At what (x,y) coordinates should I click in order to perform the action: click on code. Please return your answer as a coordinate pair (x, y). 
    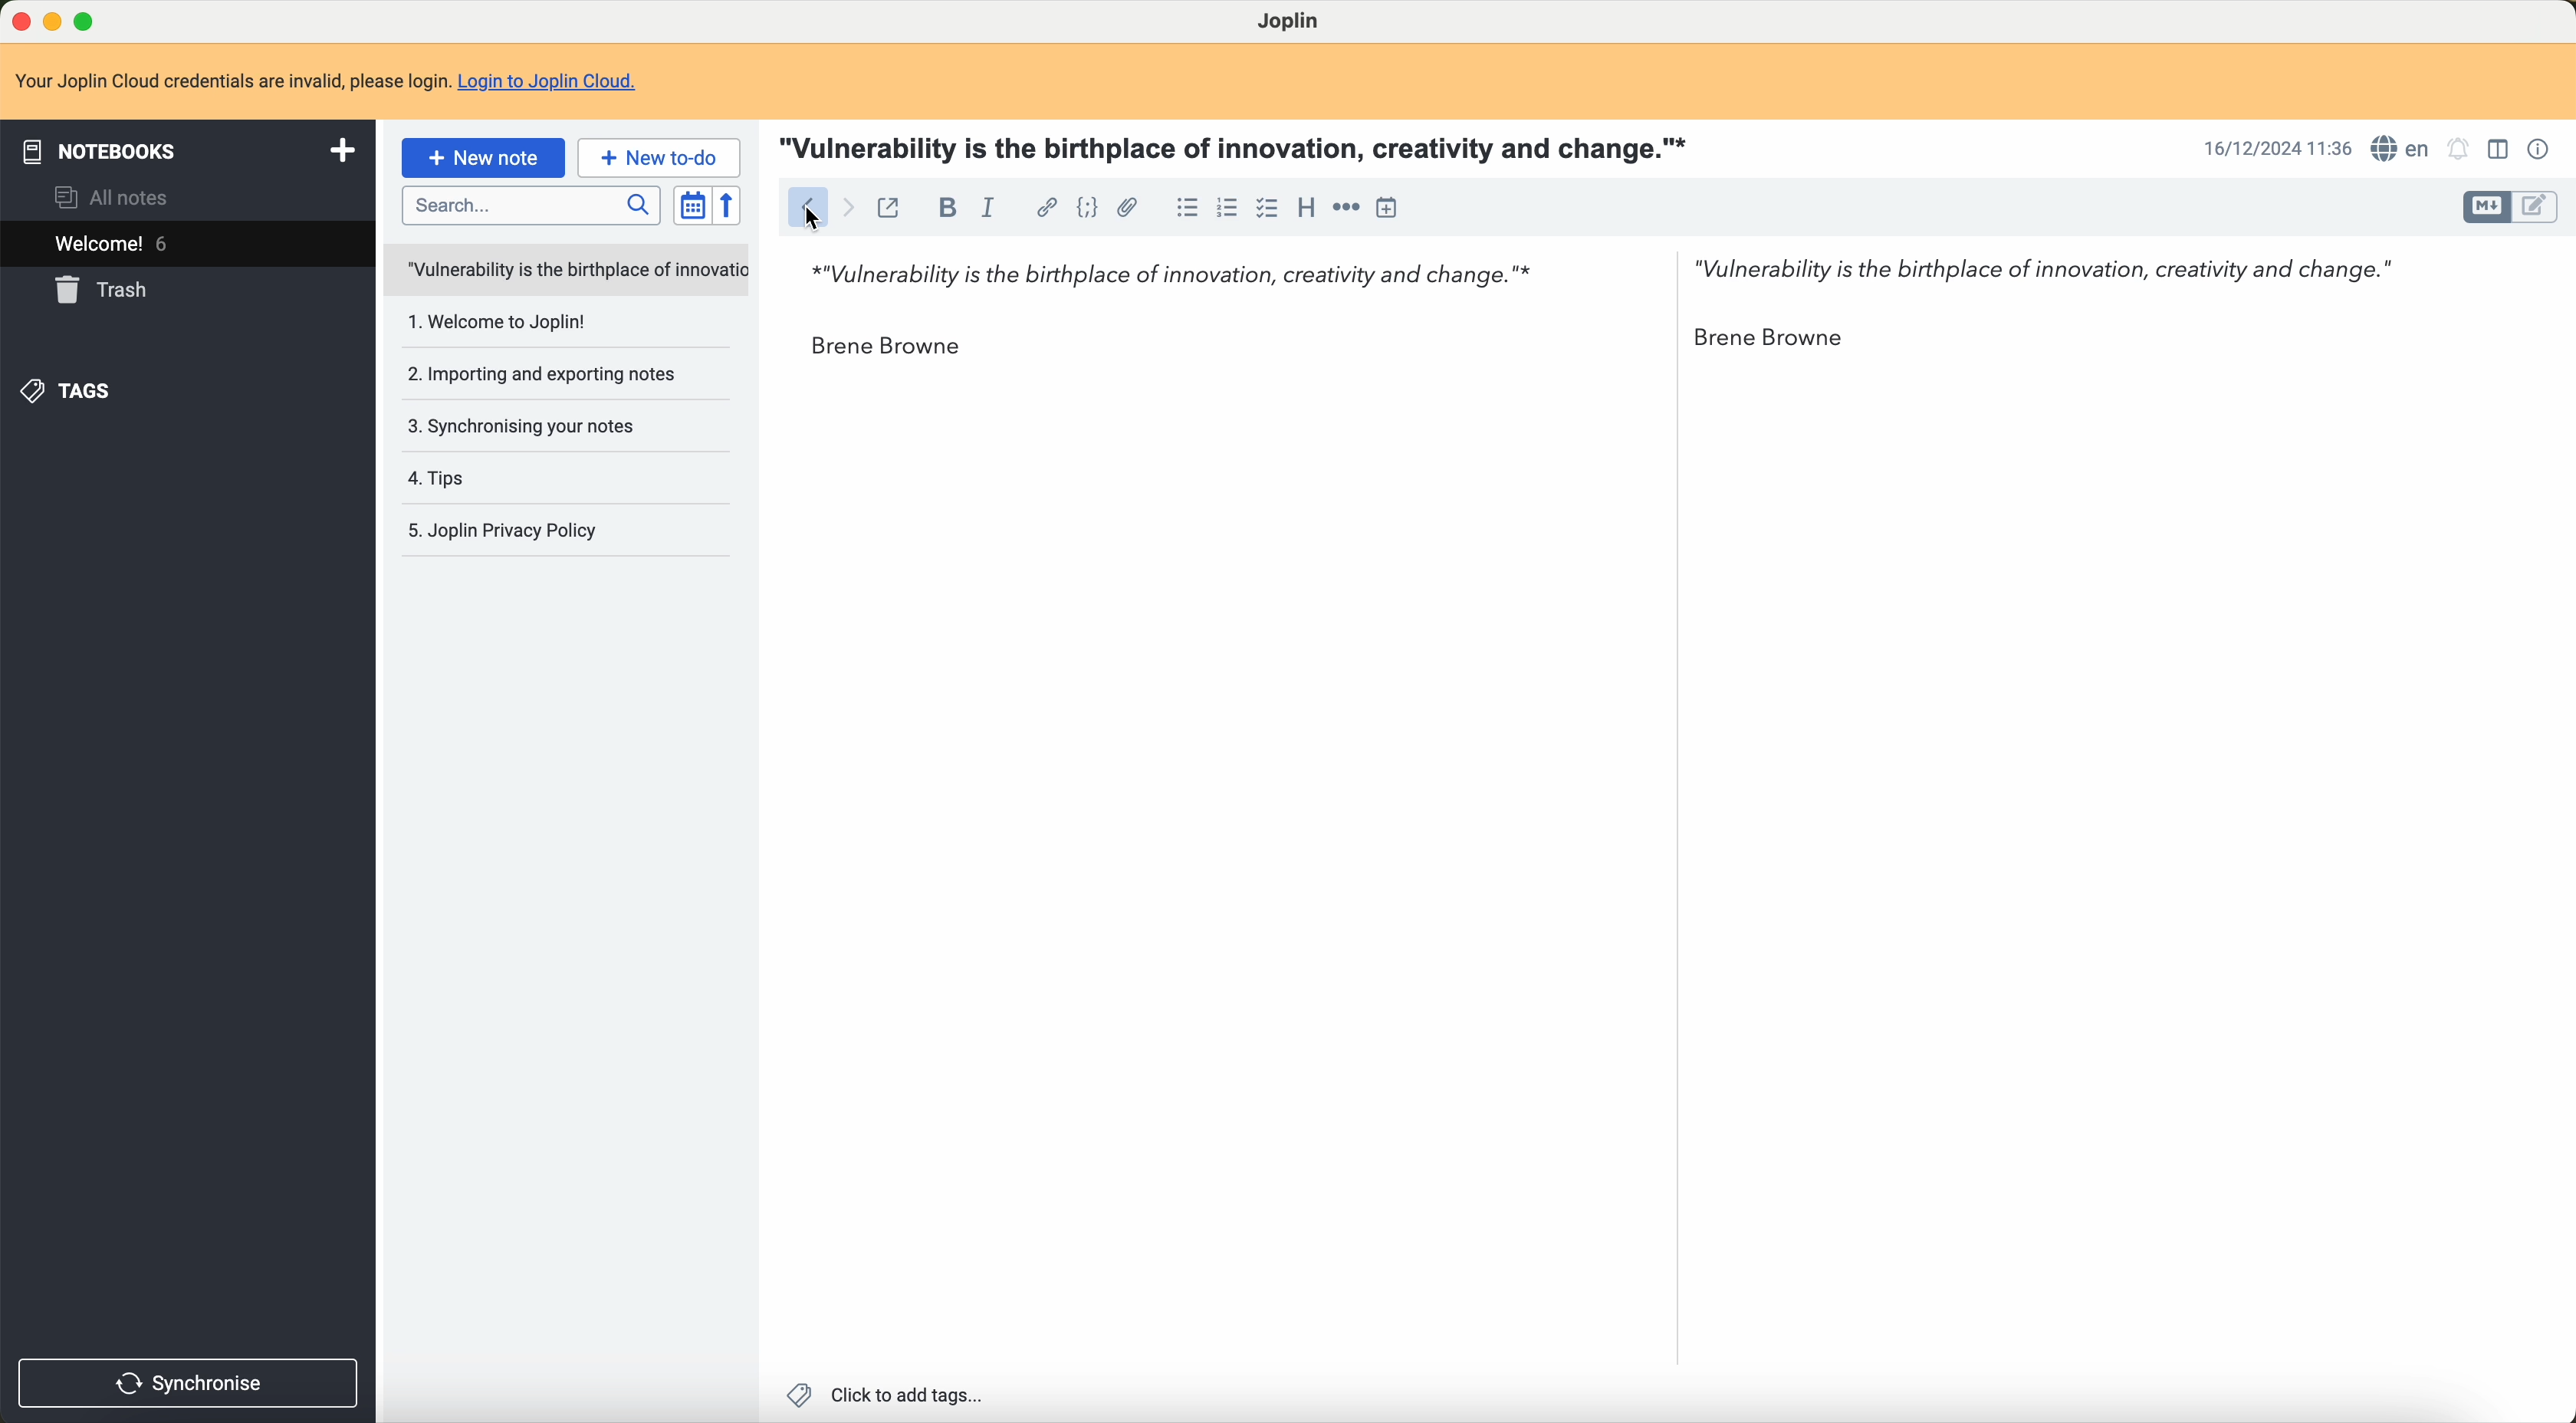
    Looking at the image, I should click on (1085, 207).